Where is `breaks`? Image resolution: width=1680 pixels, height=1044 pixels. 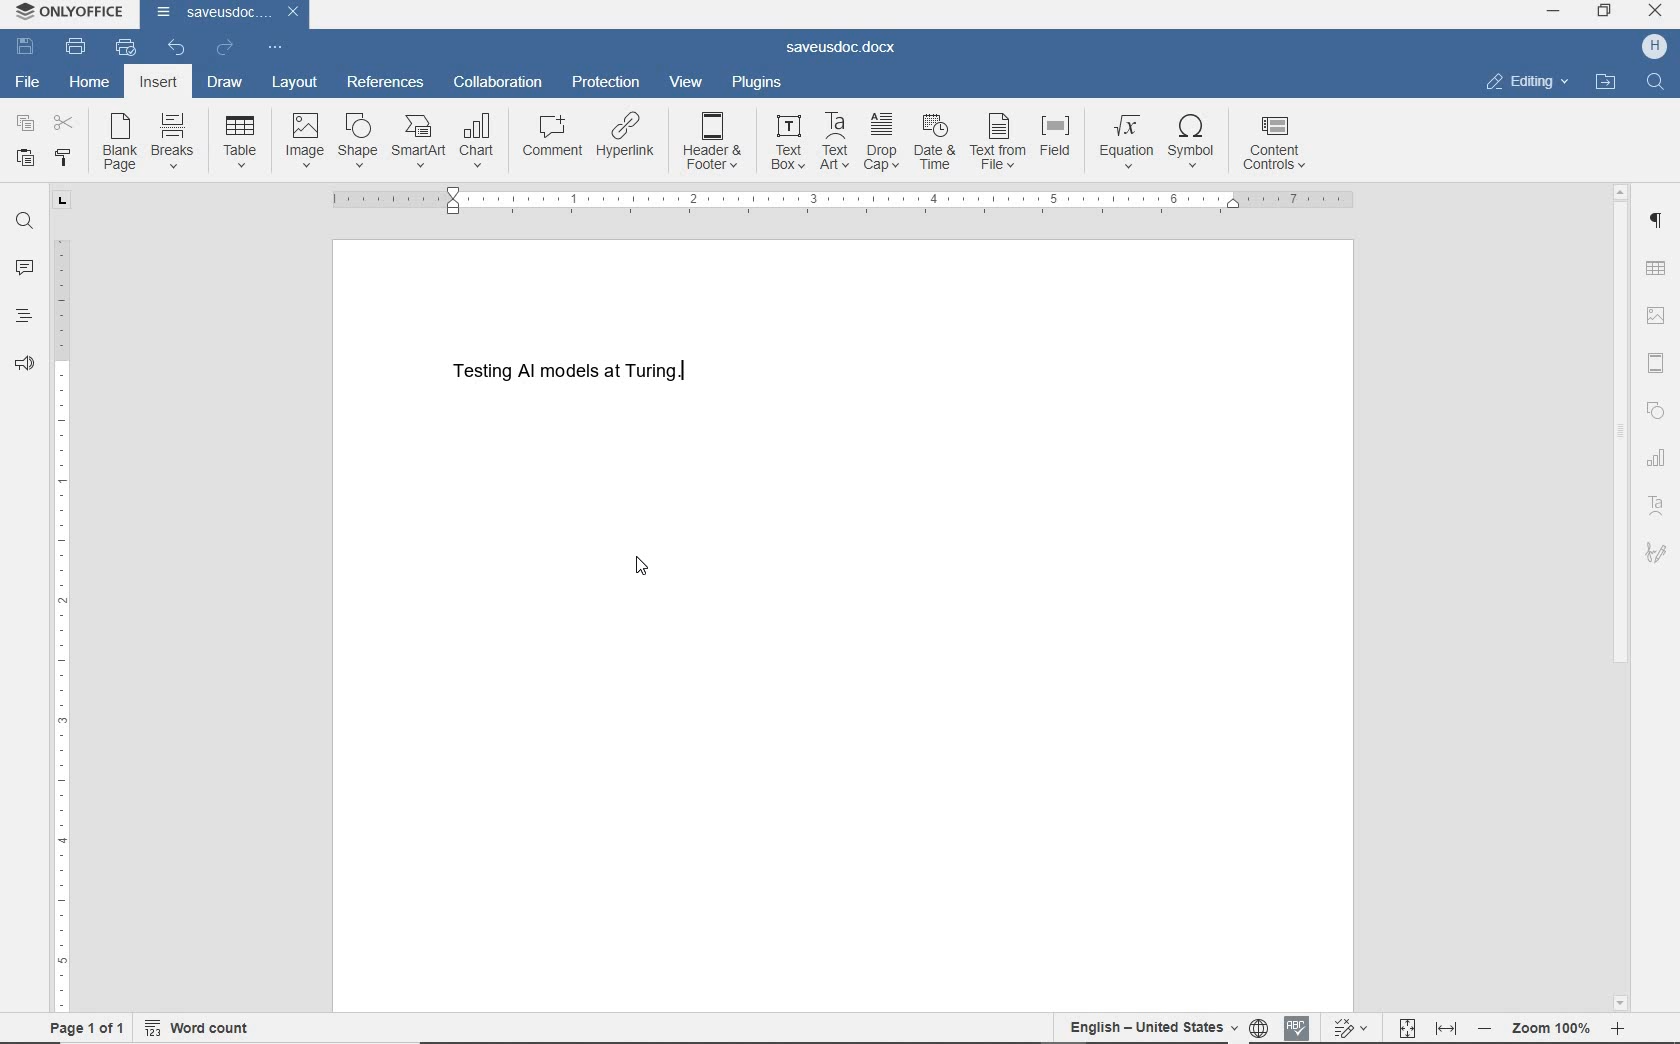 breaks is located at coordinates (172, 145).